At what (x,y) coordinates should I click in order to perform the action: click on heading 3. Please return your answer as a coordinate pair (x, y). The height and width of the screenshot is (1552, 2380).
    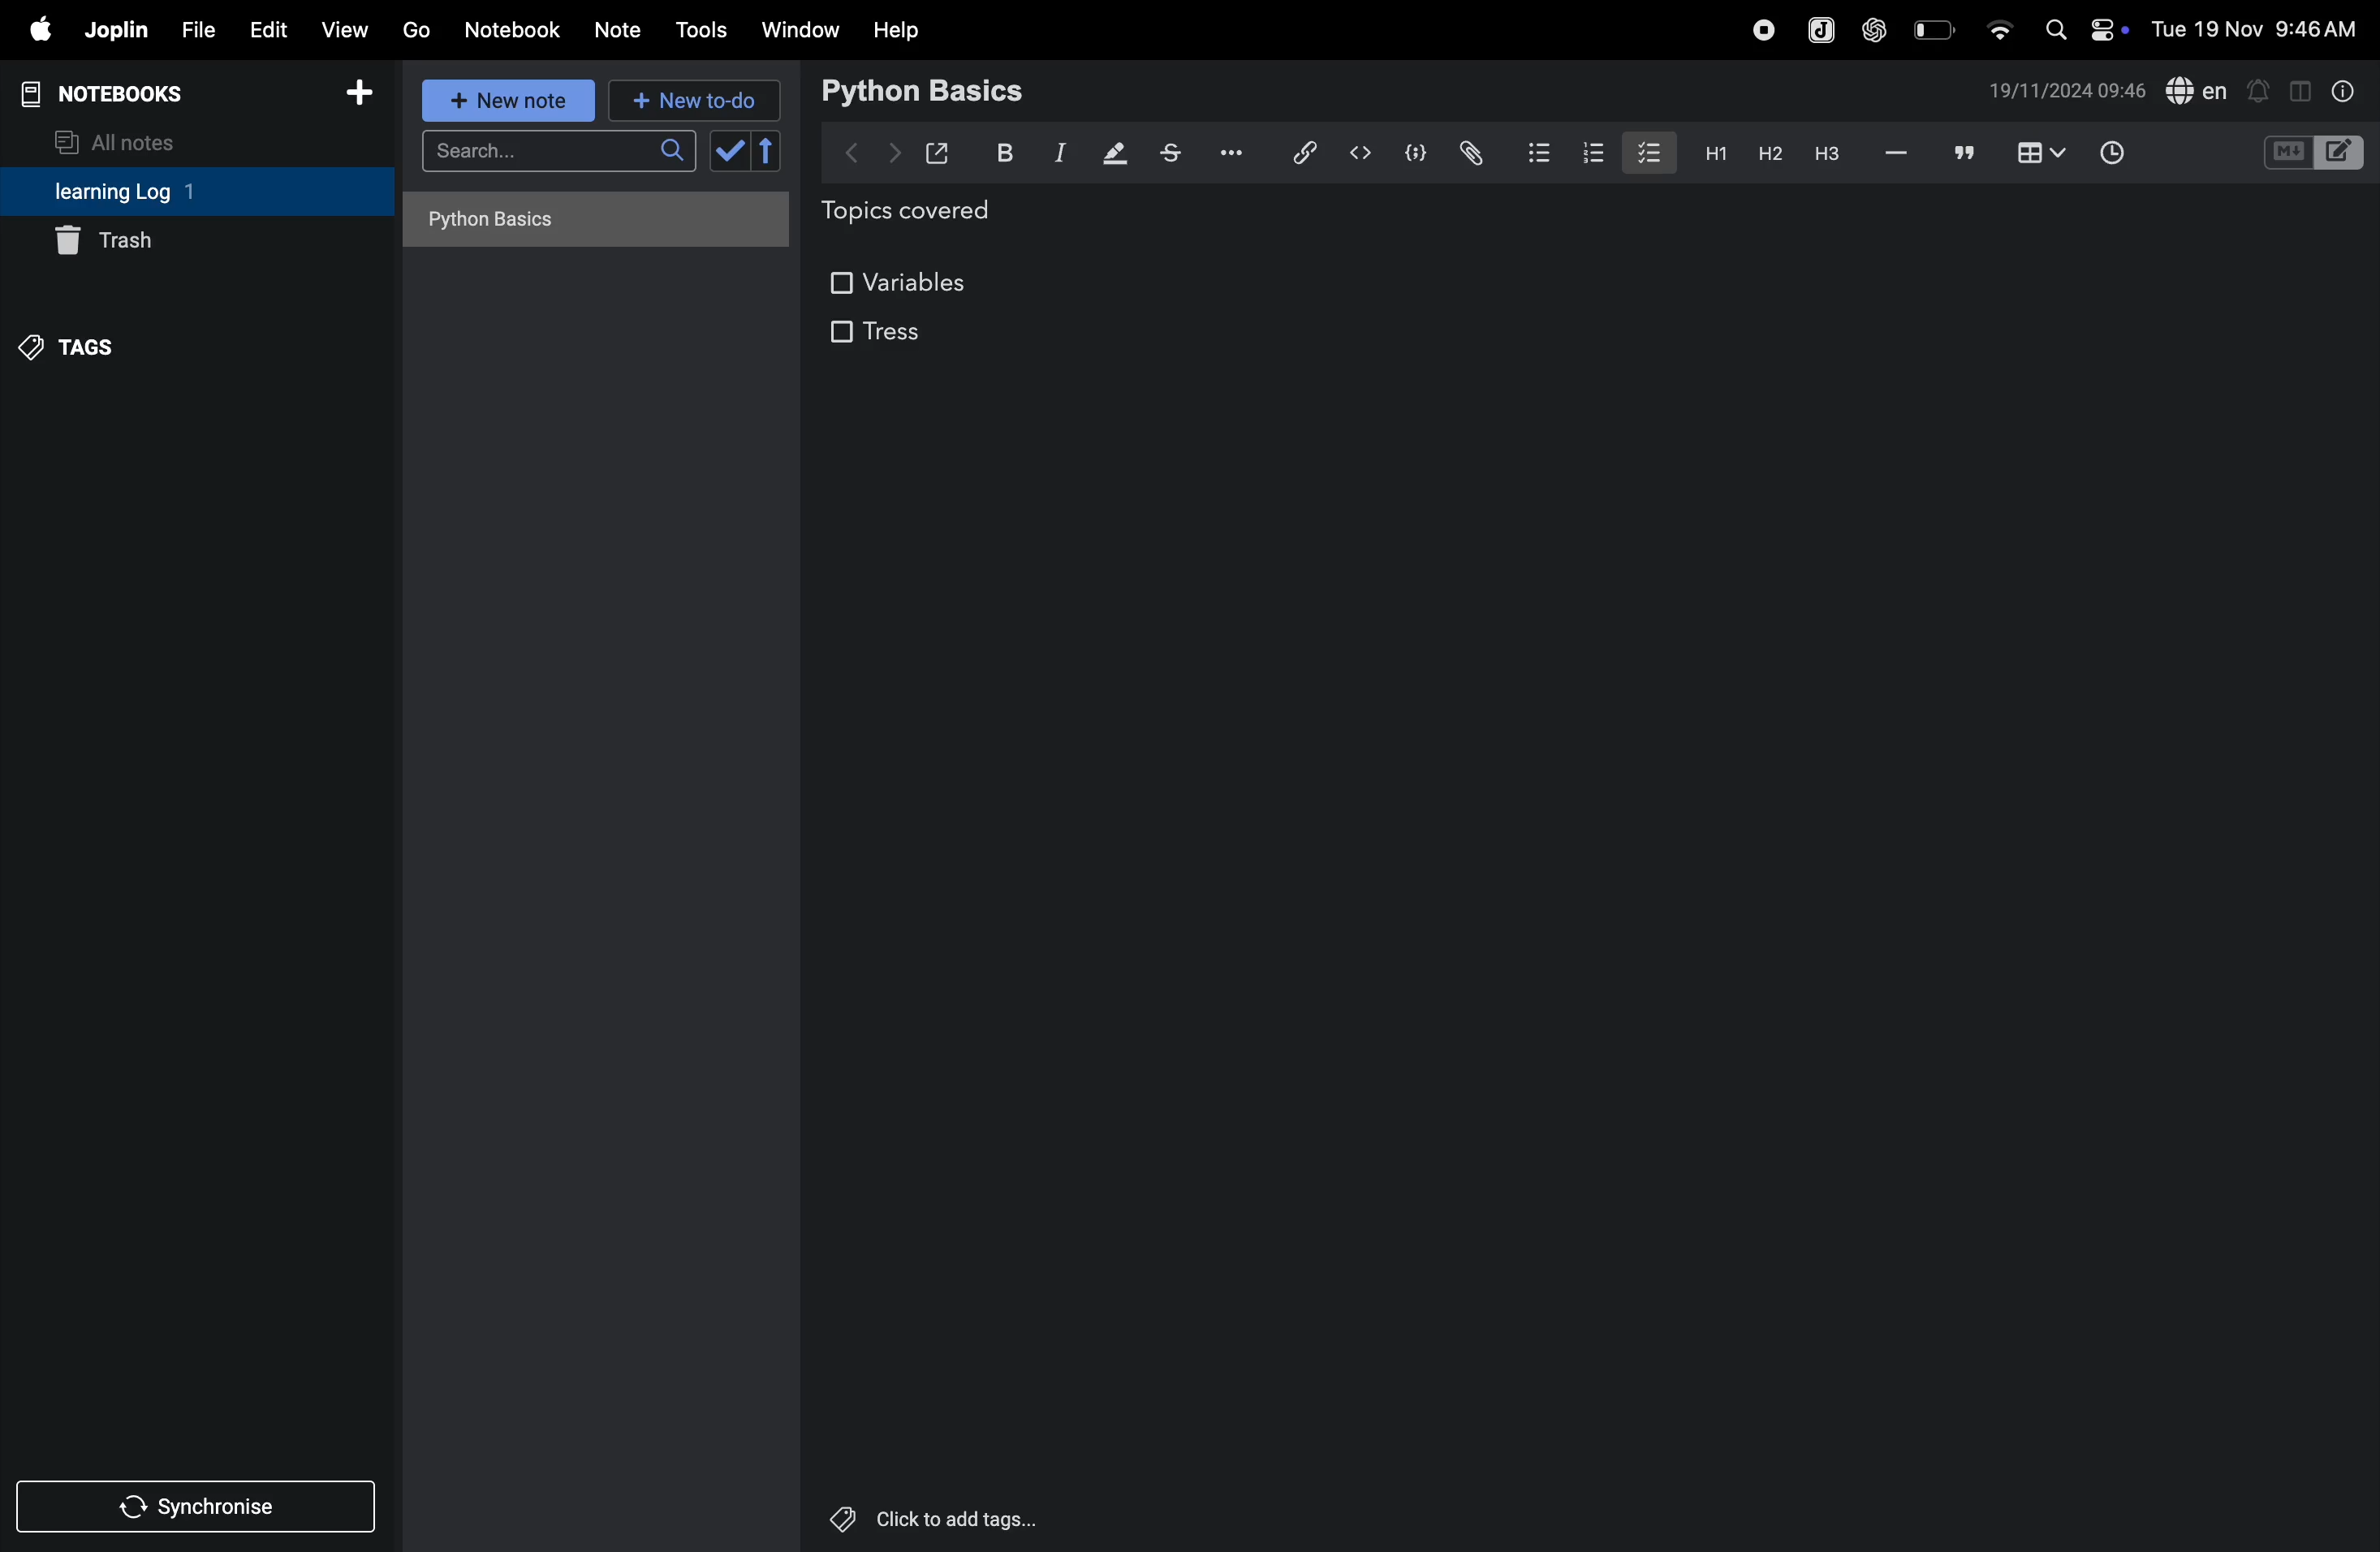
    Looking at the image, I should click on (1827, 154).